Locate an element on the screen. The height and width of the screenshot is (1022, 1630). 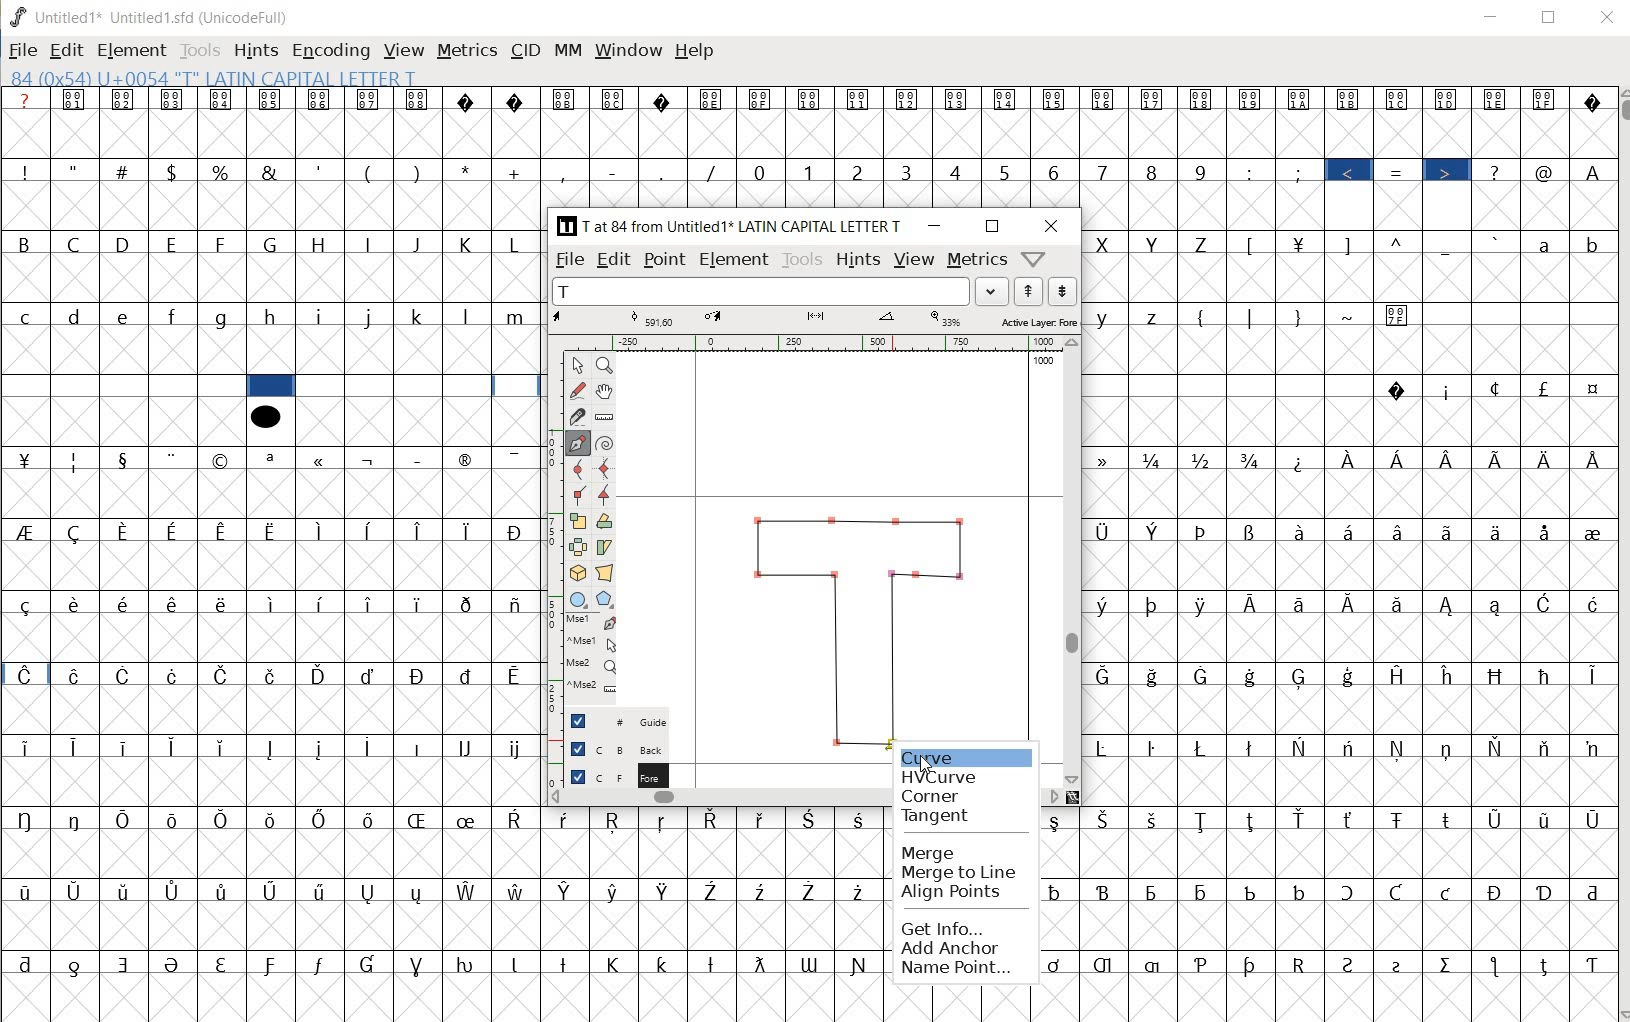
Symbol is located at coordinates (370, 964).